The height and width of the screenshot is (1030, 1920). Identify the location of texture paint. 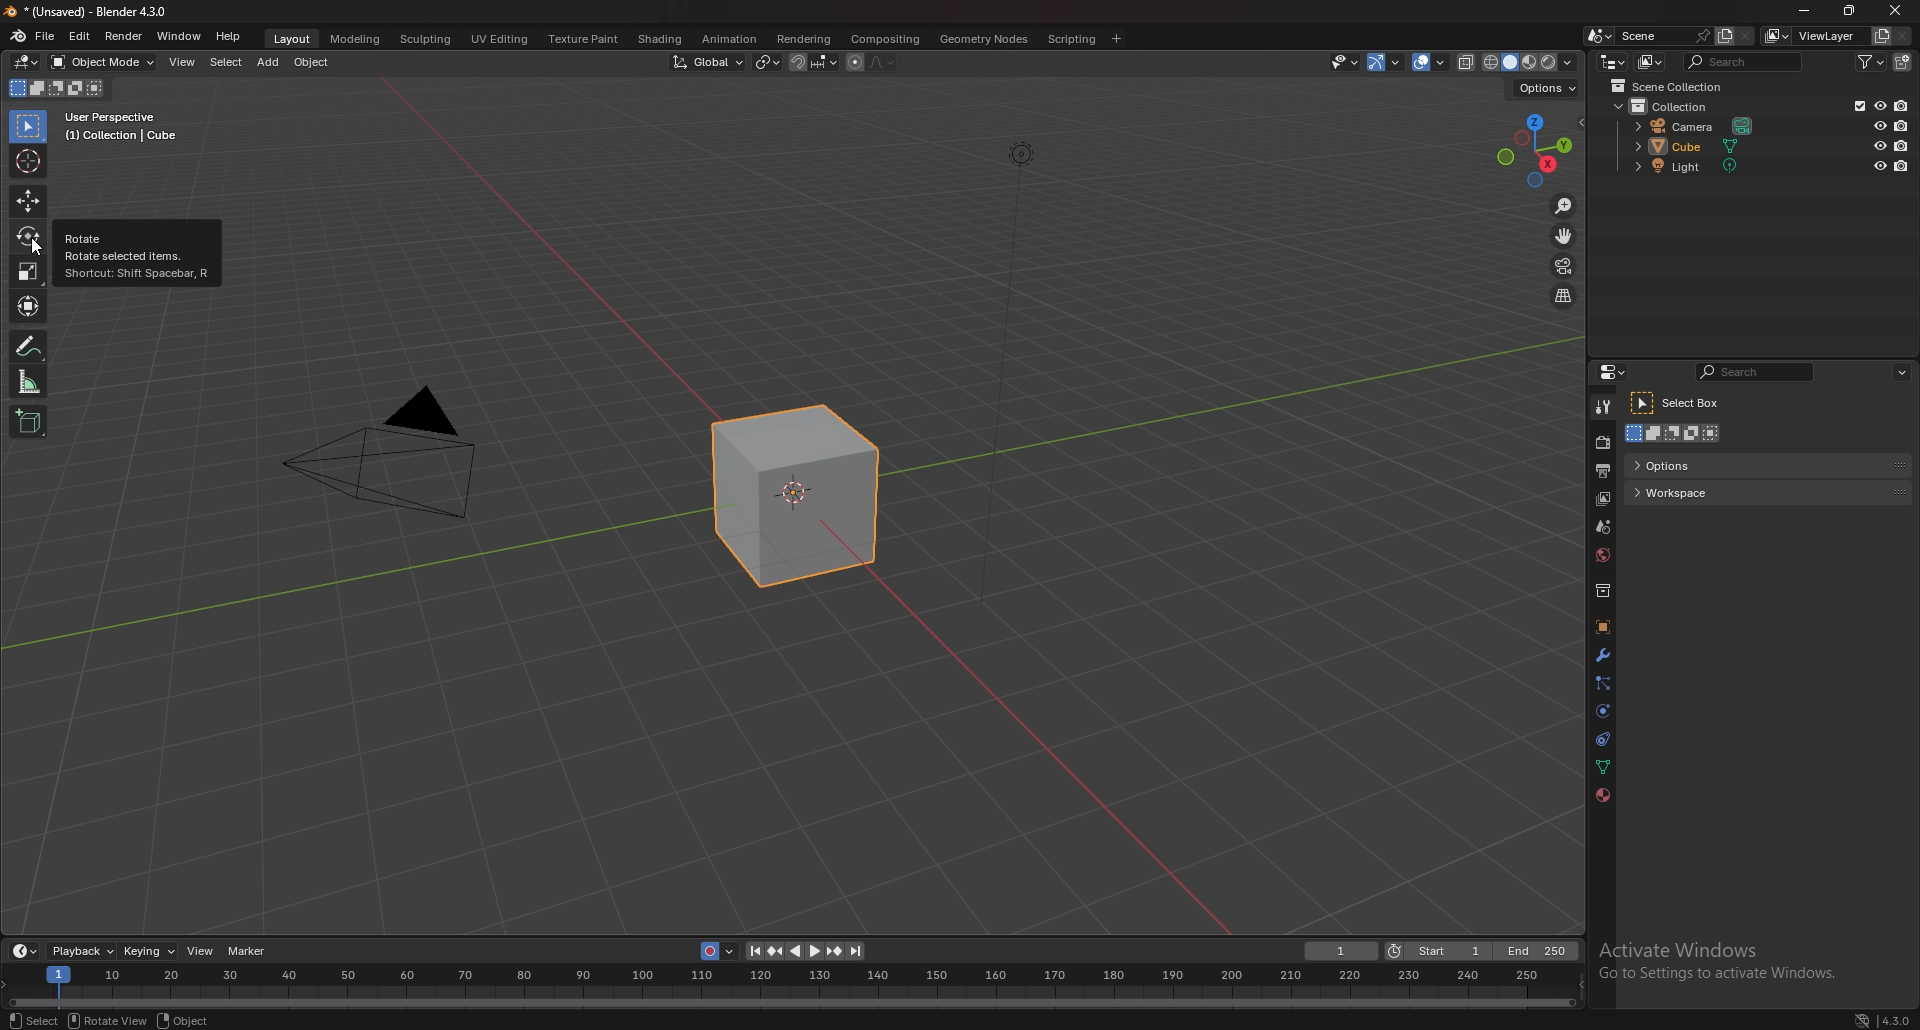
(586, 40).